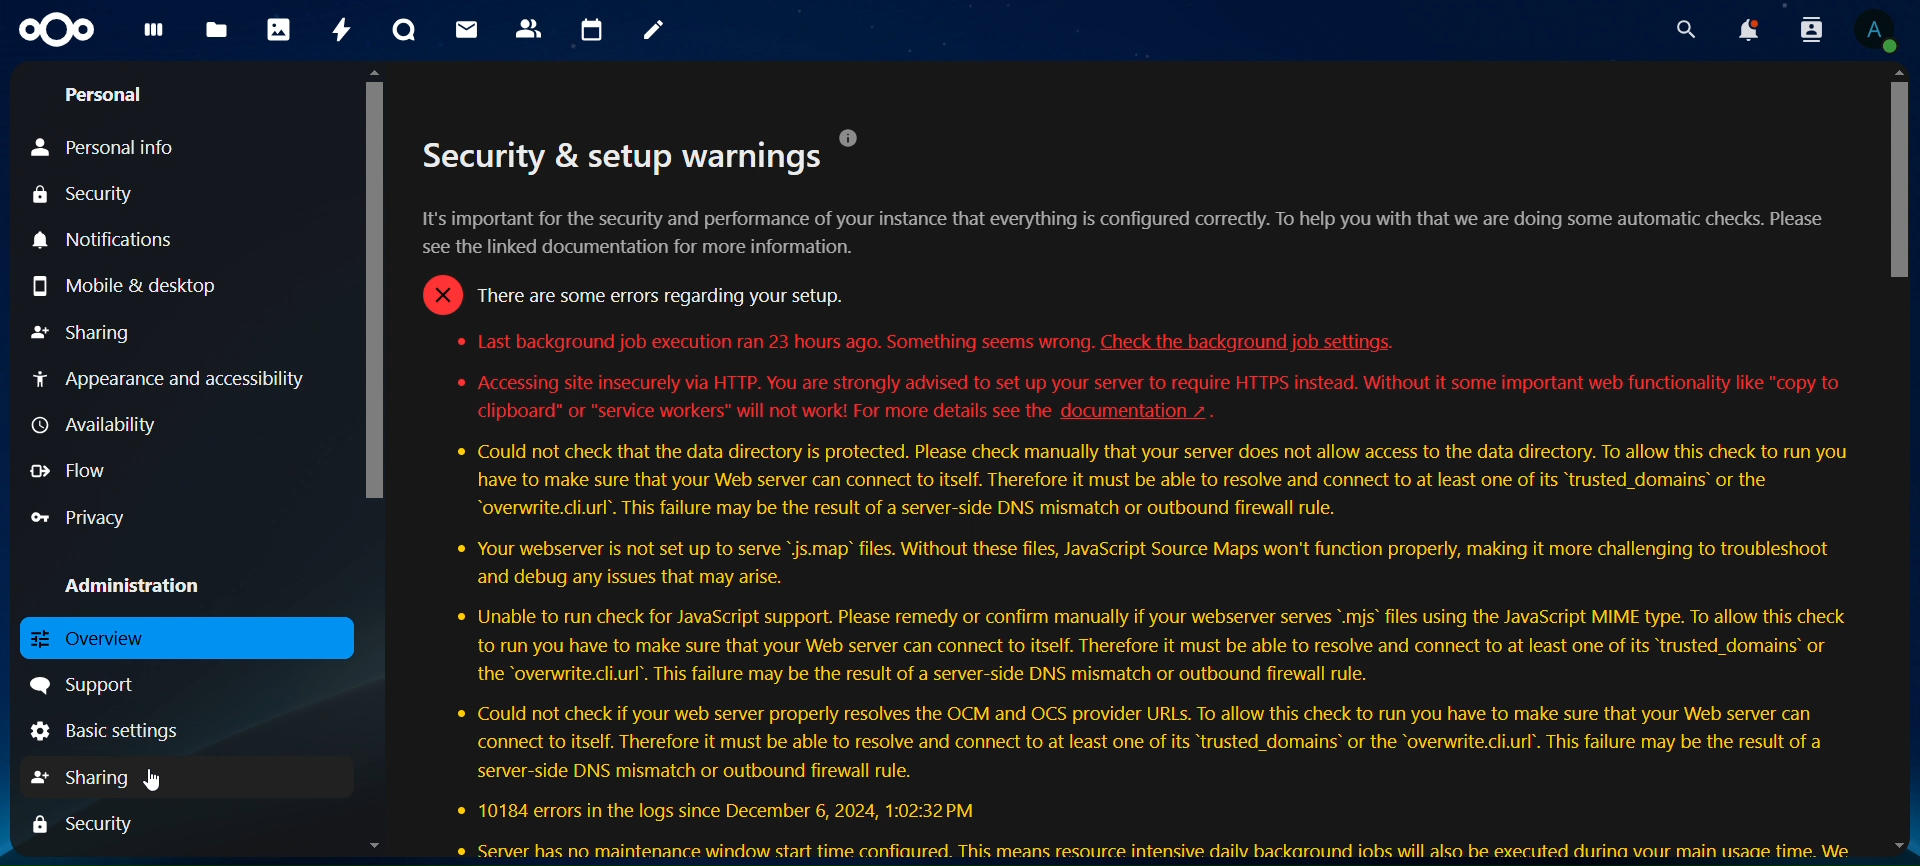 Image resolution: width=1920 pixels, height=866 pixels. Describe the element at coordinates (106, 96) in the screenshot. I see `personal` at that location.